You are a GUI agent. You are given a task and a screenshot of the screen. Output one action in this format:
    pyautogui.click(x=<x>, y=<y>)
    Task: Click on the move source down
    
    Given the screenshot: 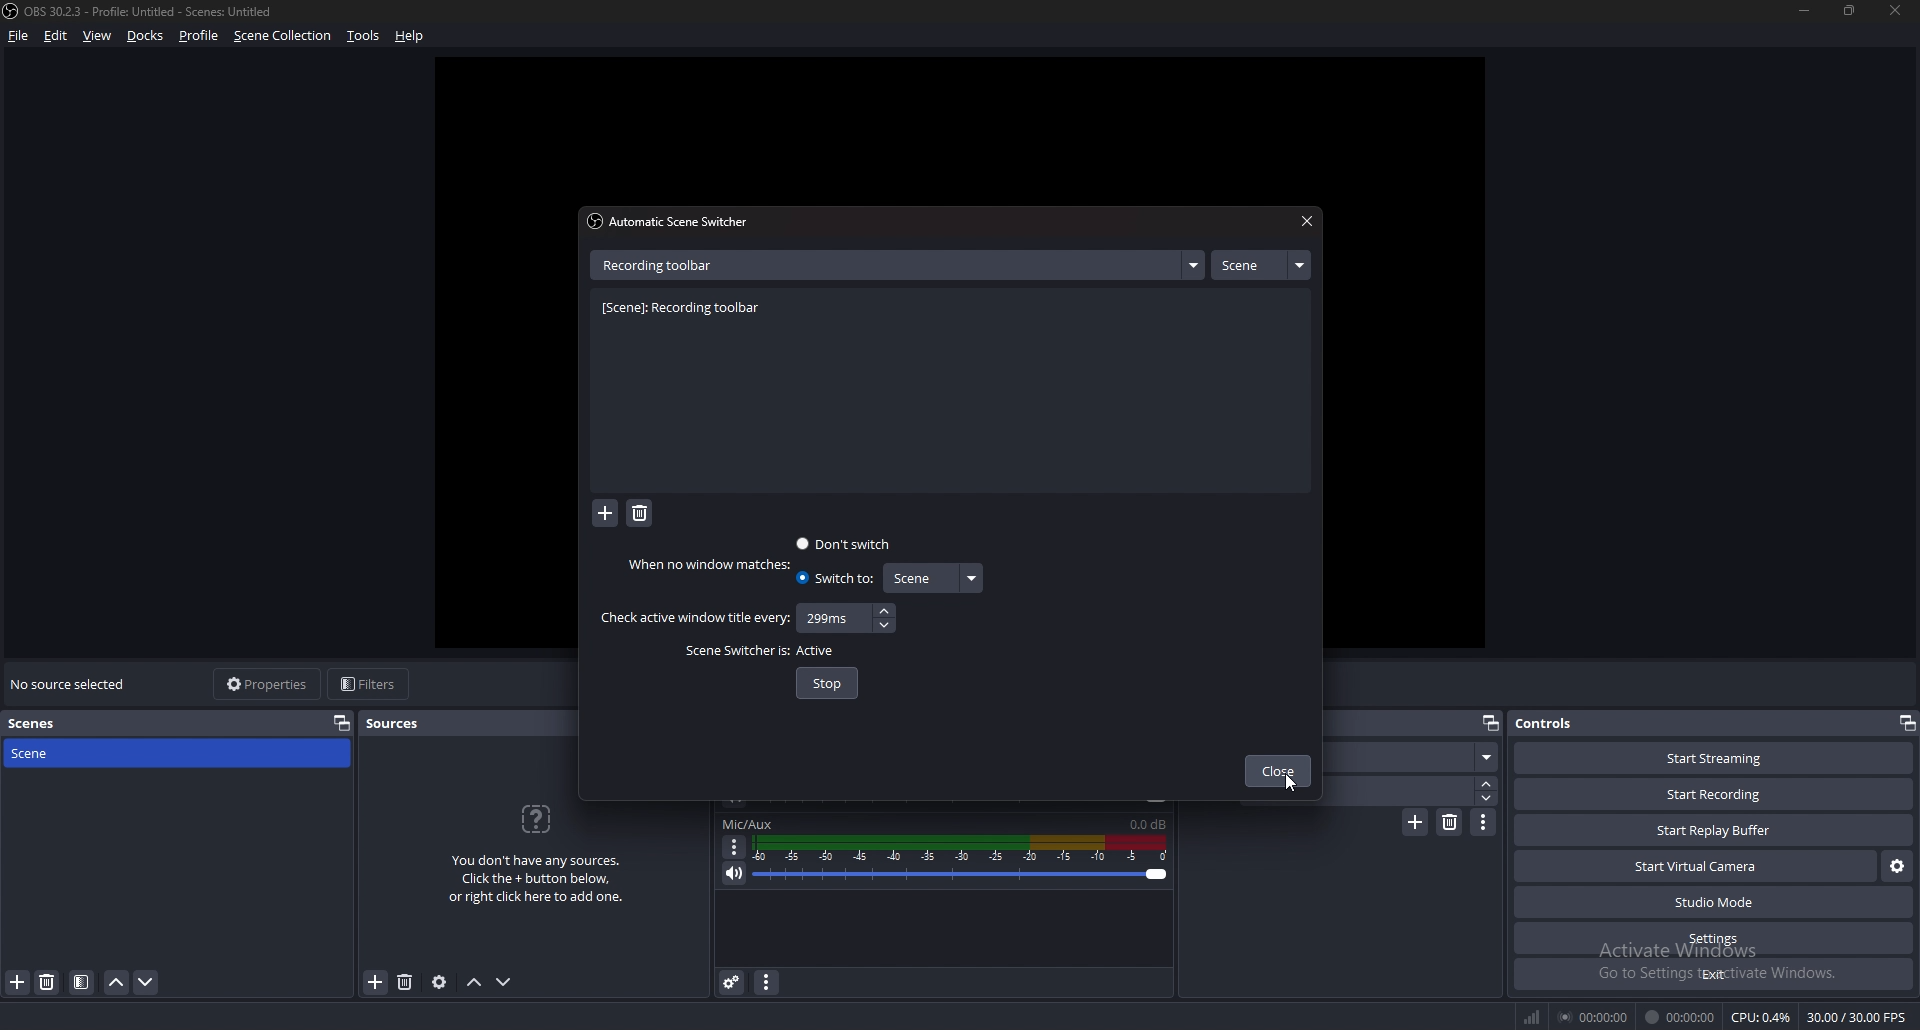 What is the action you would take?
    pyautogui.click(x=504, y=983)
    